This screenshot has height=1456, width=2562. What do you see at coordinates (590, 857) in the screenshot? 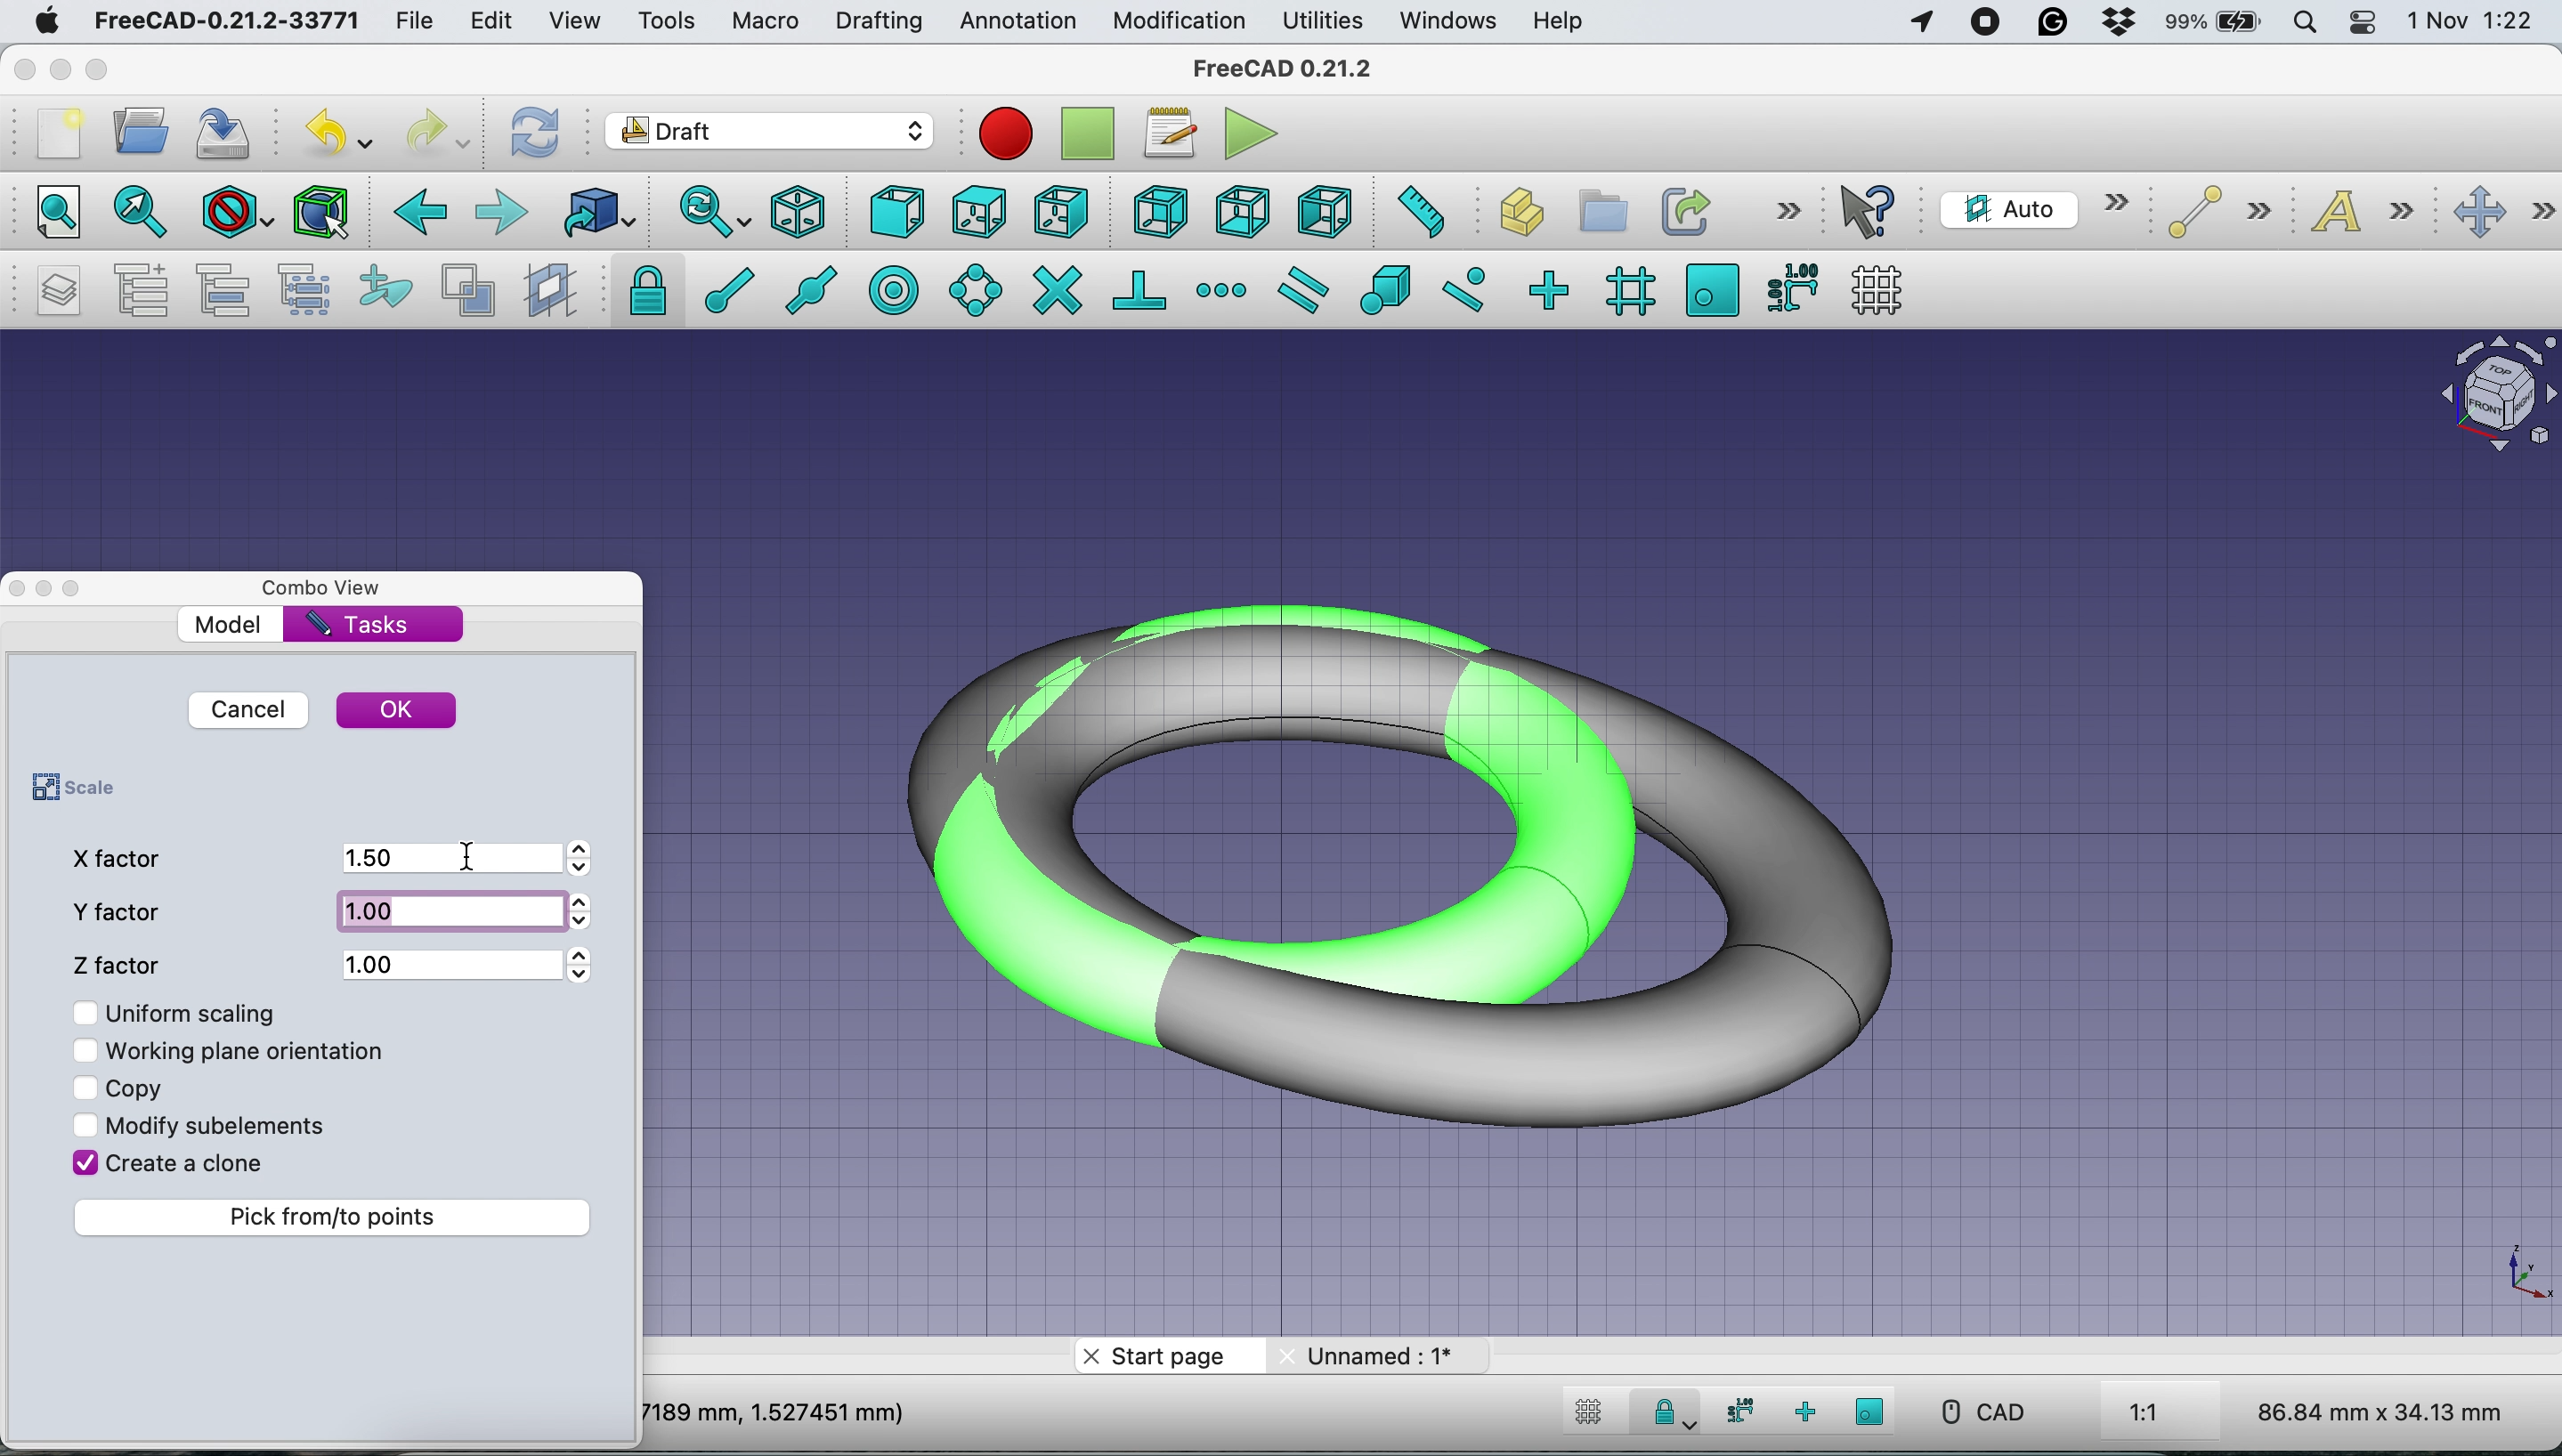
I see `Arrows` at bounding box center [590, 857].